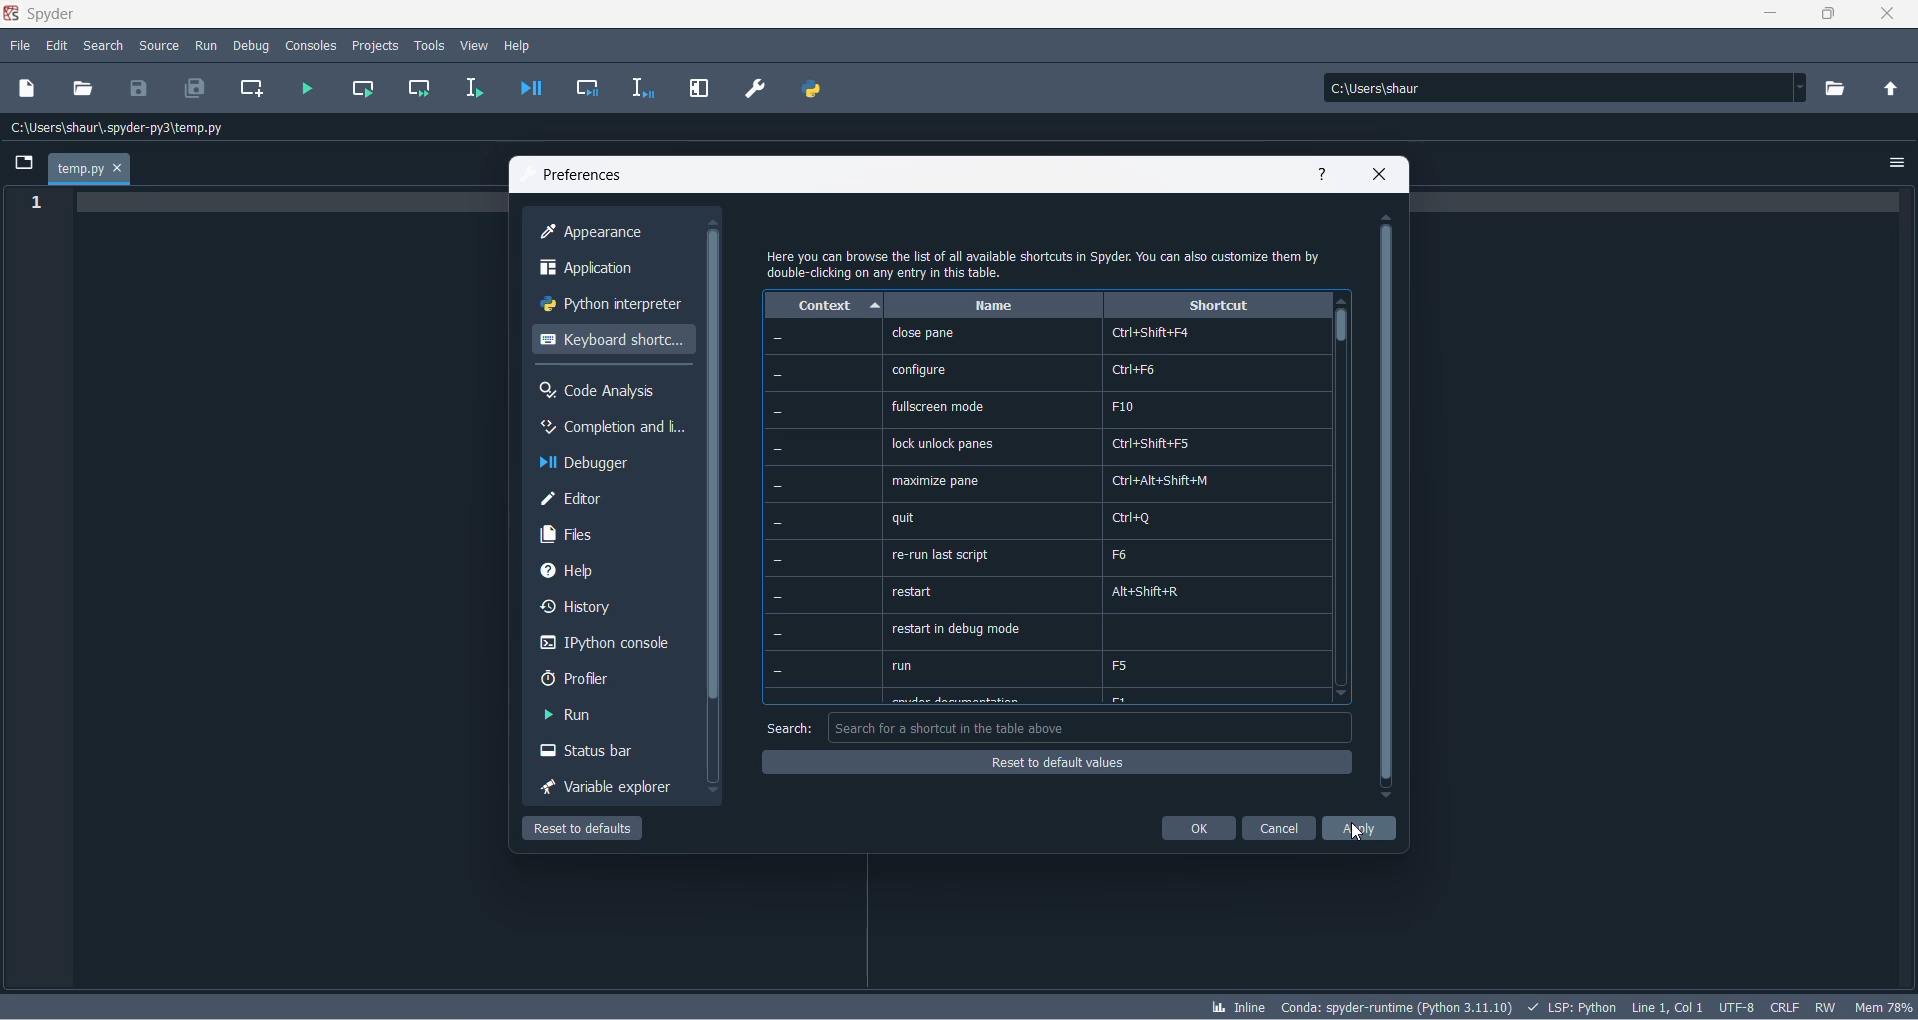 This screenshot has height=1020, width=1918. What do you see at coordinates (1120, 405) in the screenshot?
I see `F10` at bounding box center [1120, 405].